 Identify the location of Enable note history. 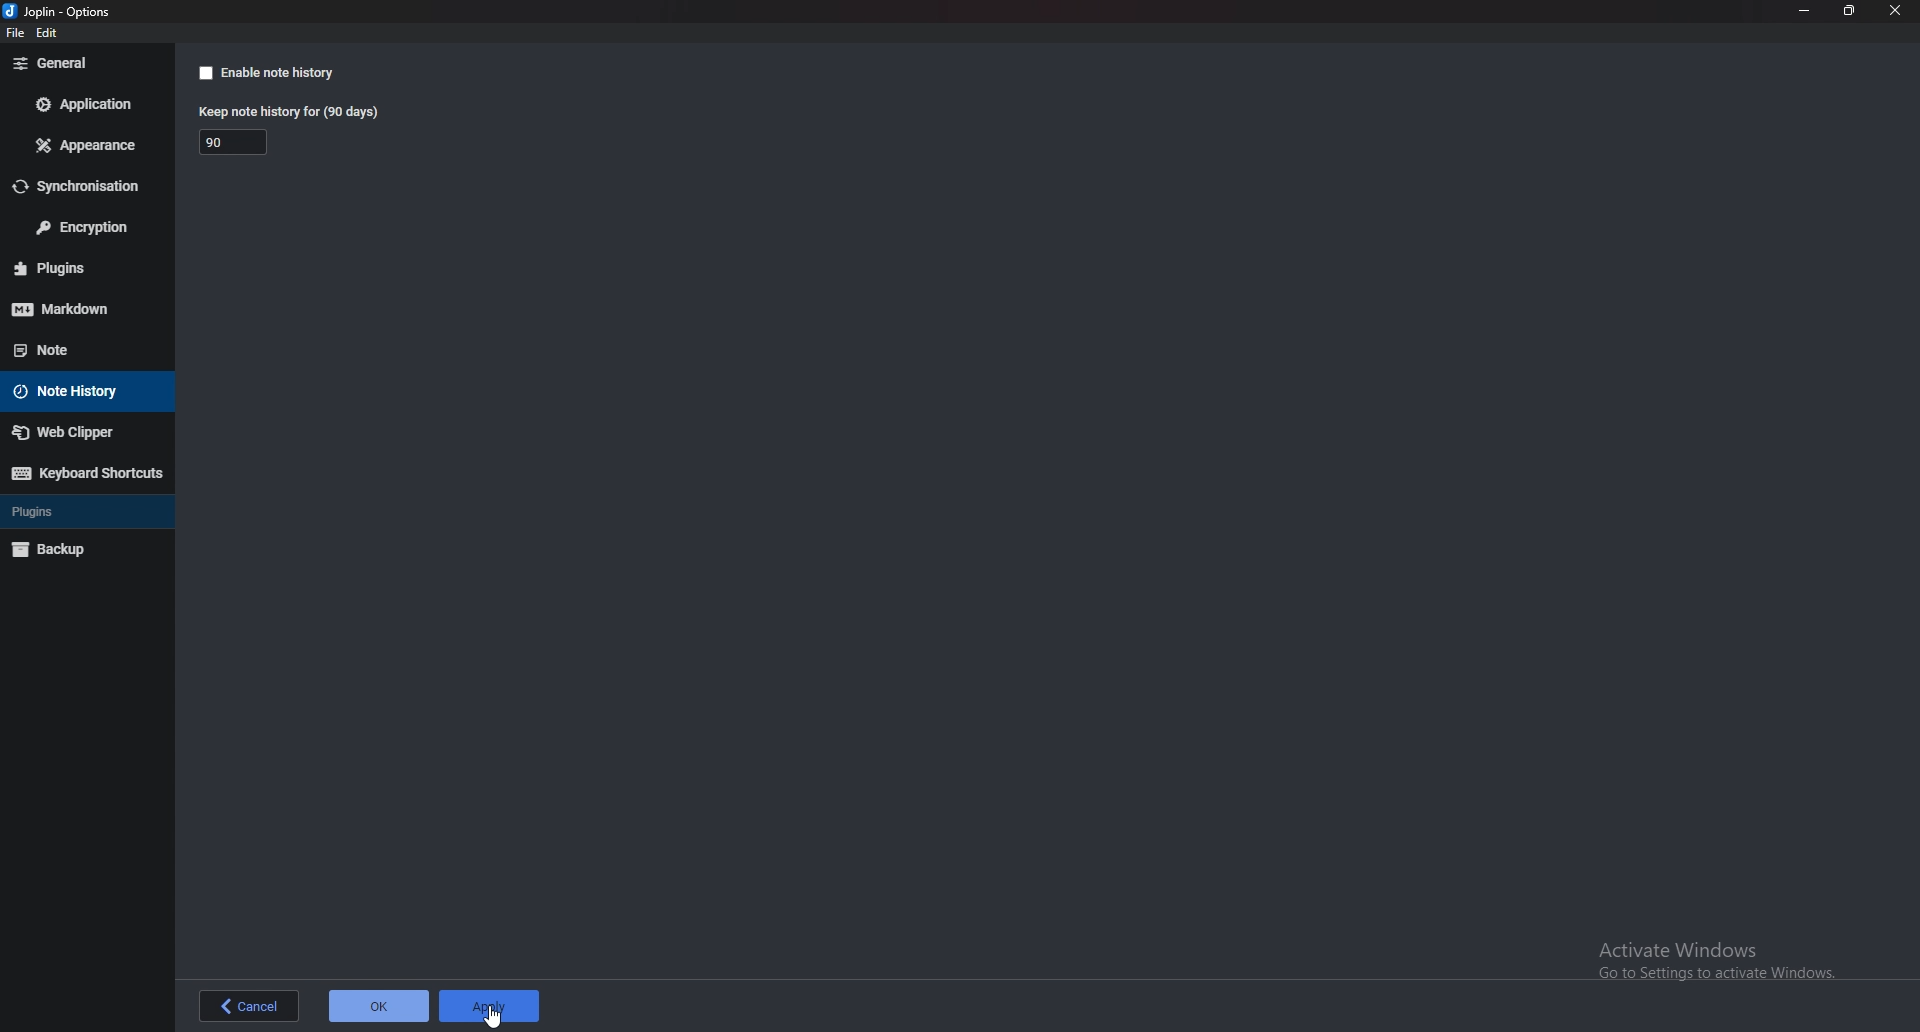
(285, 73).